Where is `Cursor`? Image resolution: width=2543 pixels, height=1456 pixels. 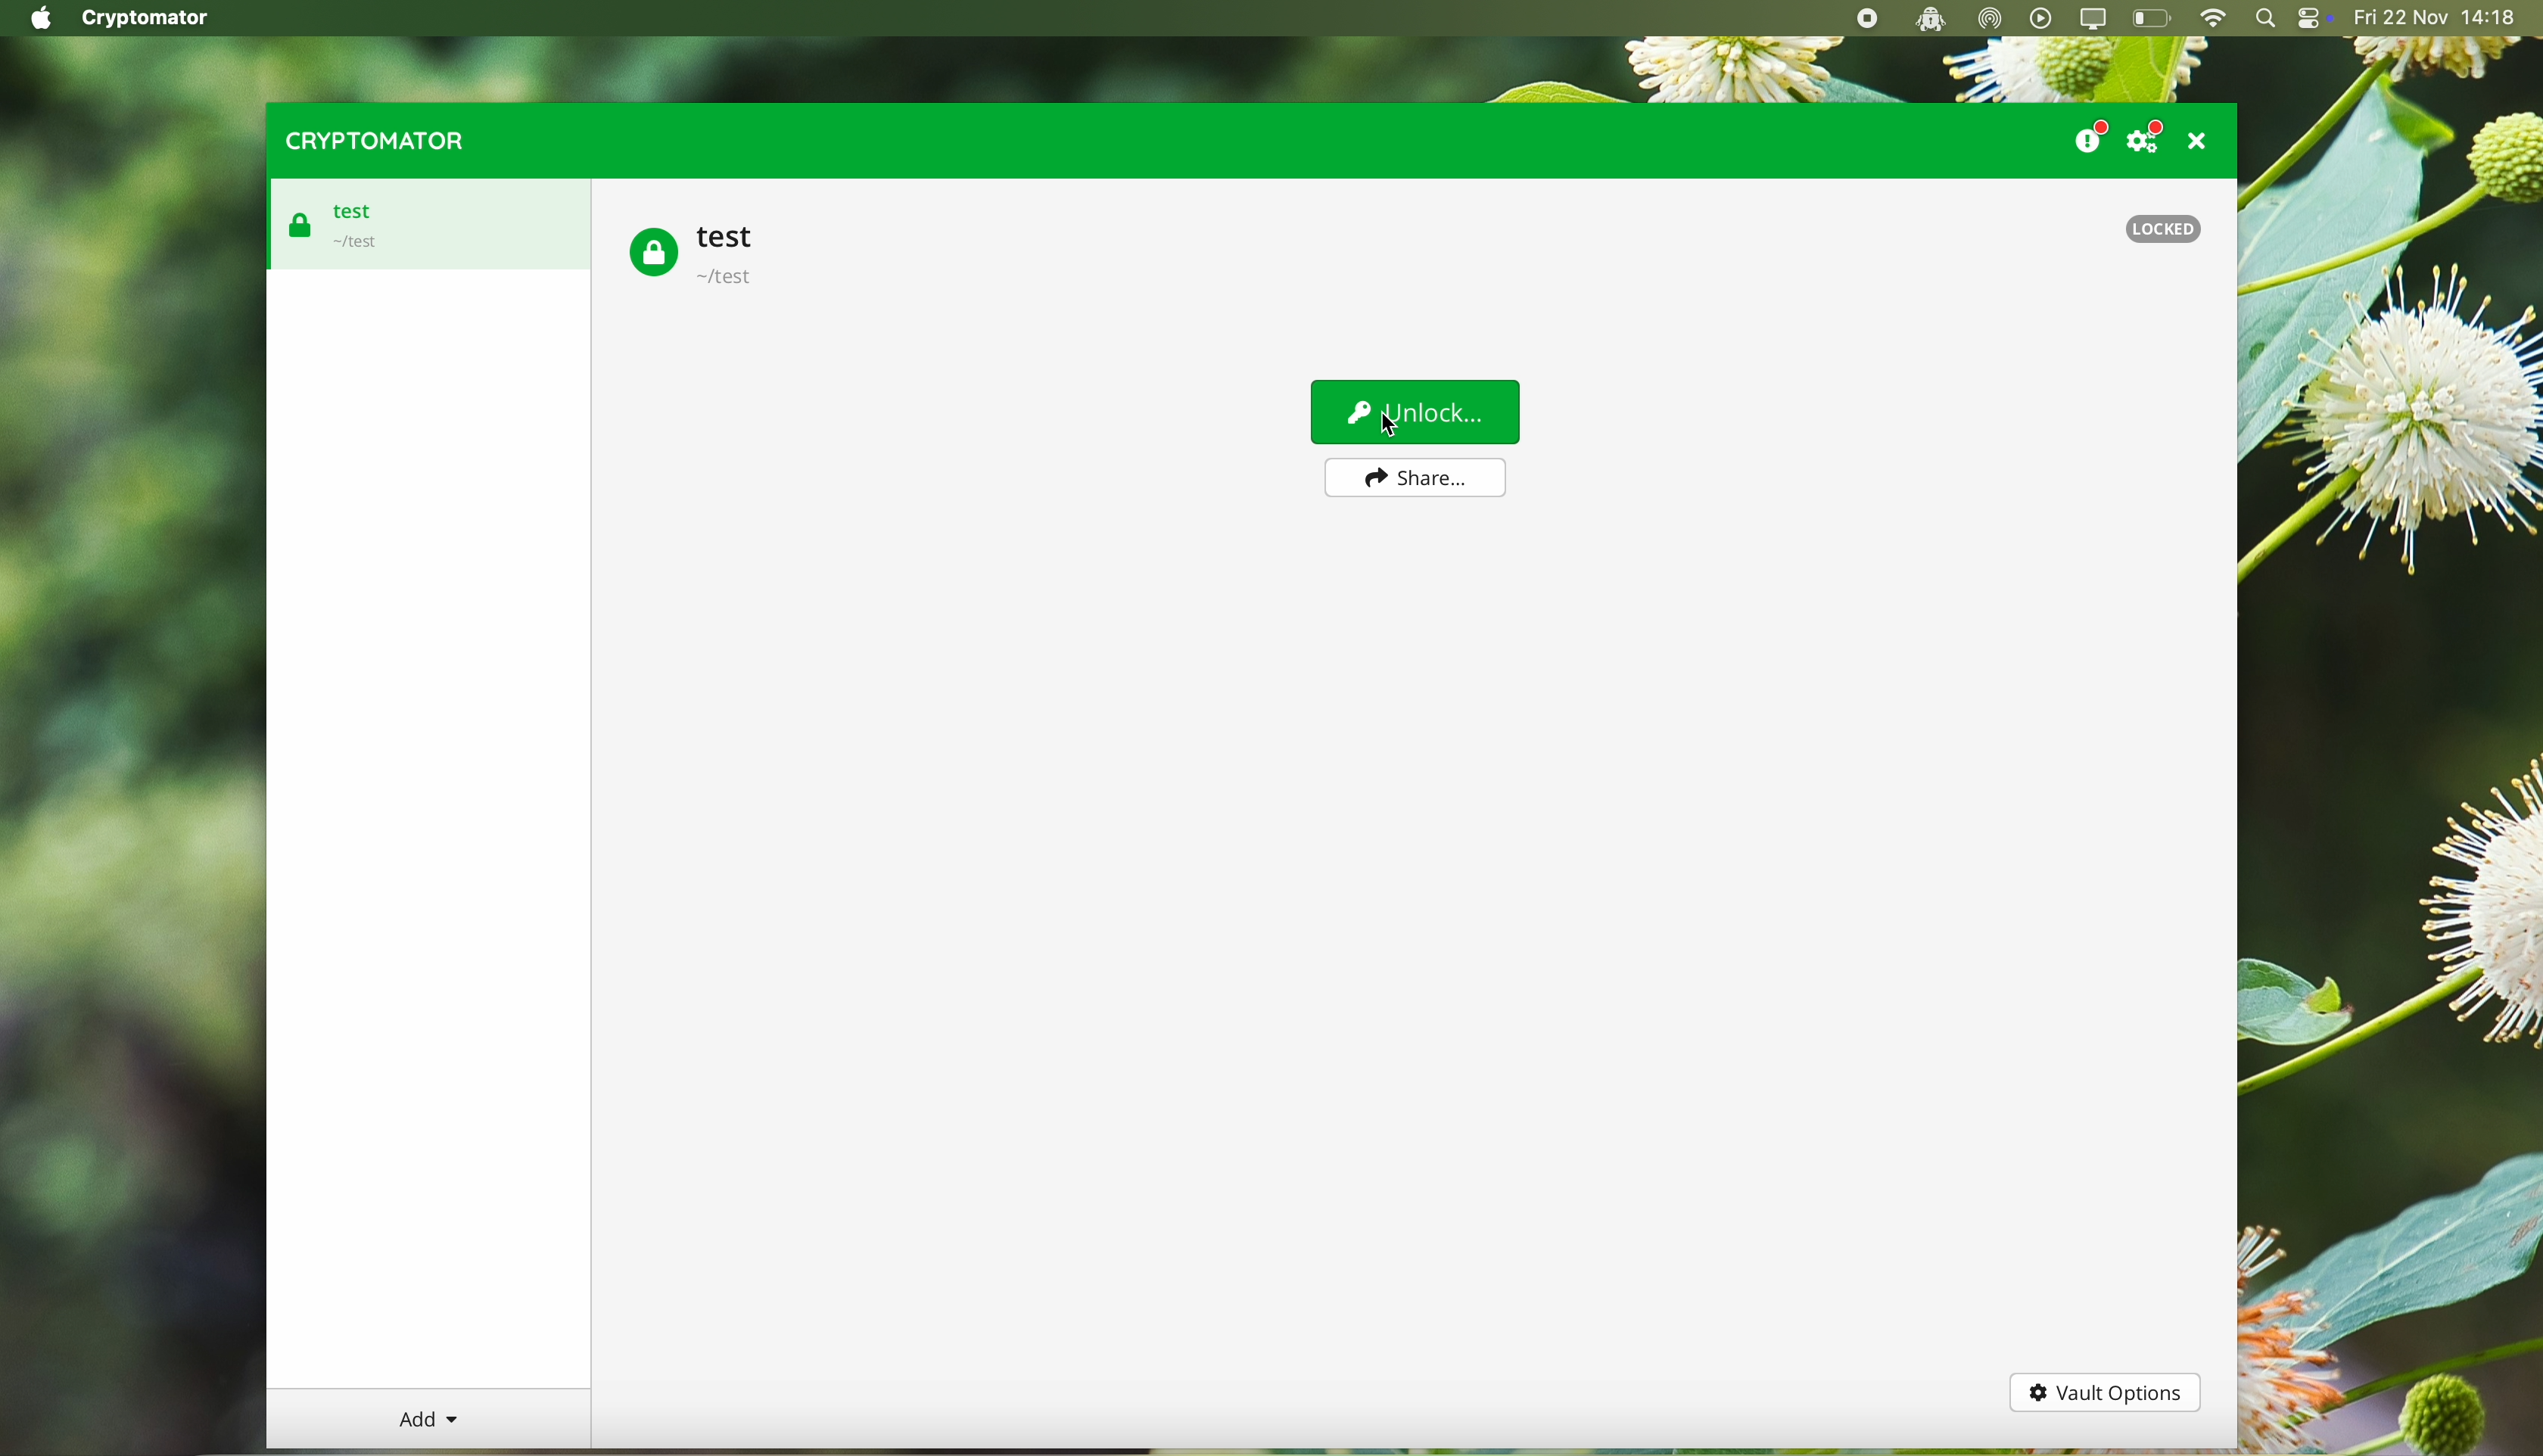 Cursor is located at coordinates (1391, 425).